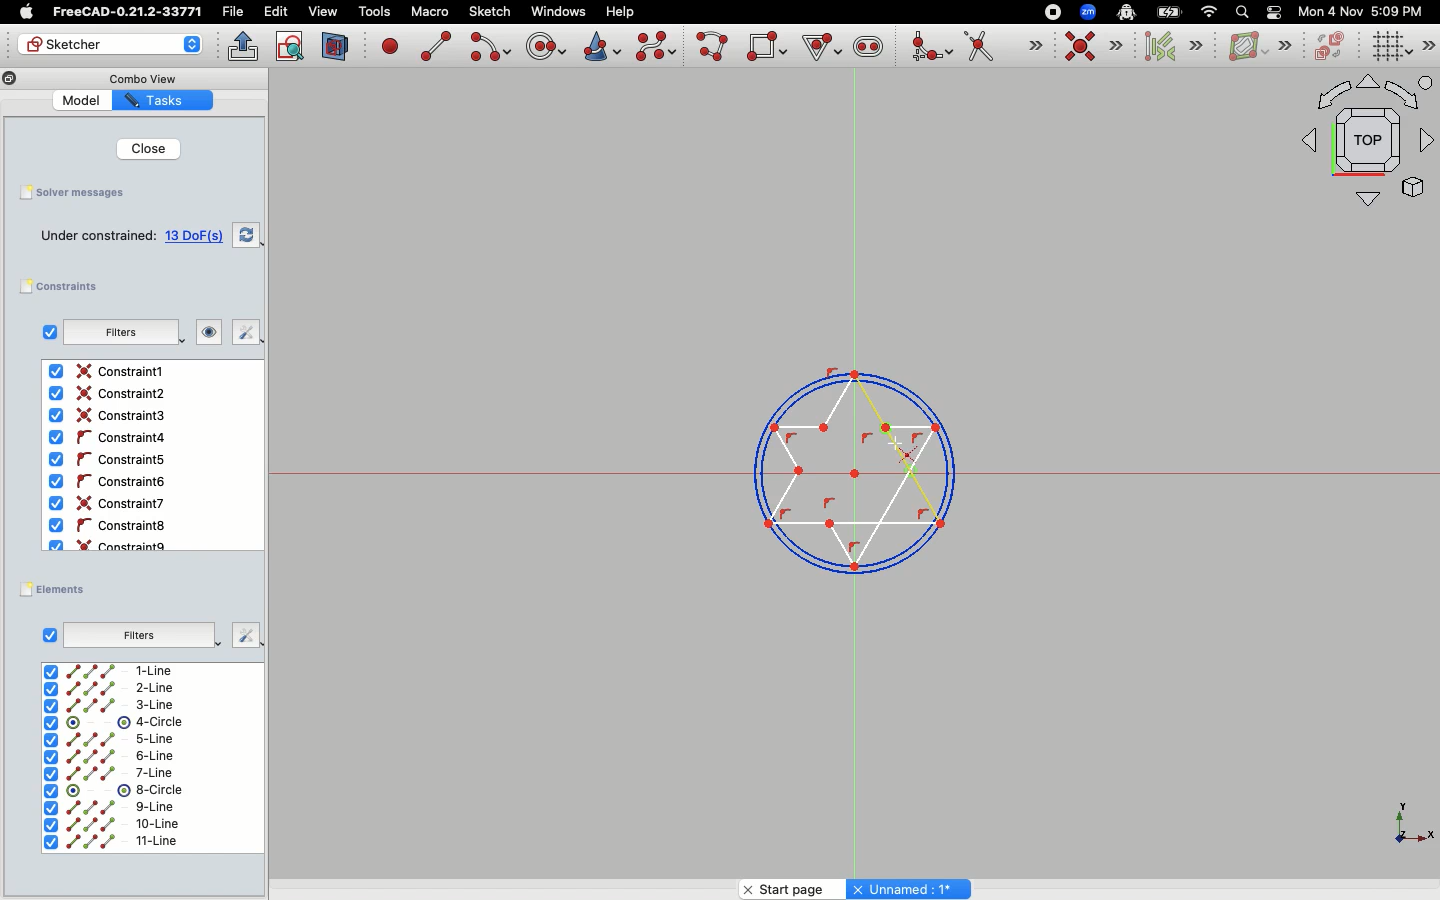 The height and width of the screenshot is (900, 1440). Describe the element at coordinates (291, 47) in the screenshot. I see `View sketch` at that location.